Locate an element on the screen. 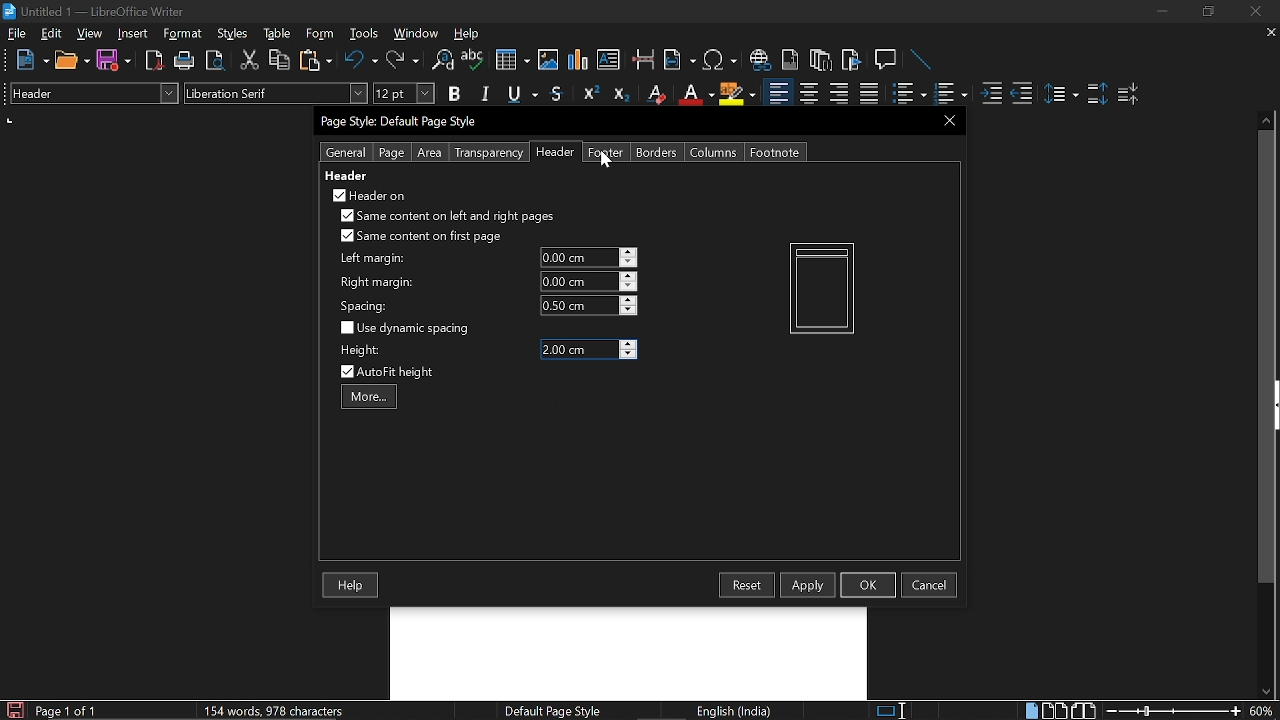 The image size is (1280, 720). Erase is located at coordinates (655, 94).